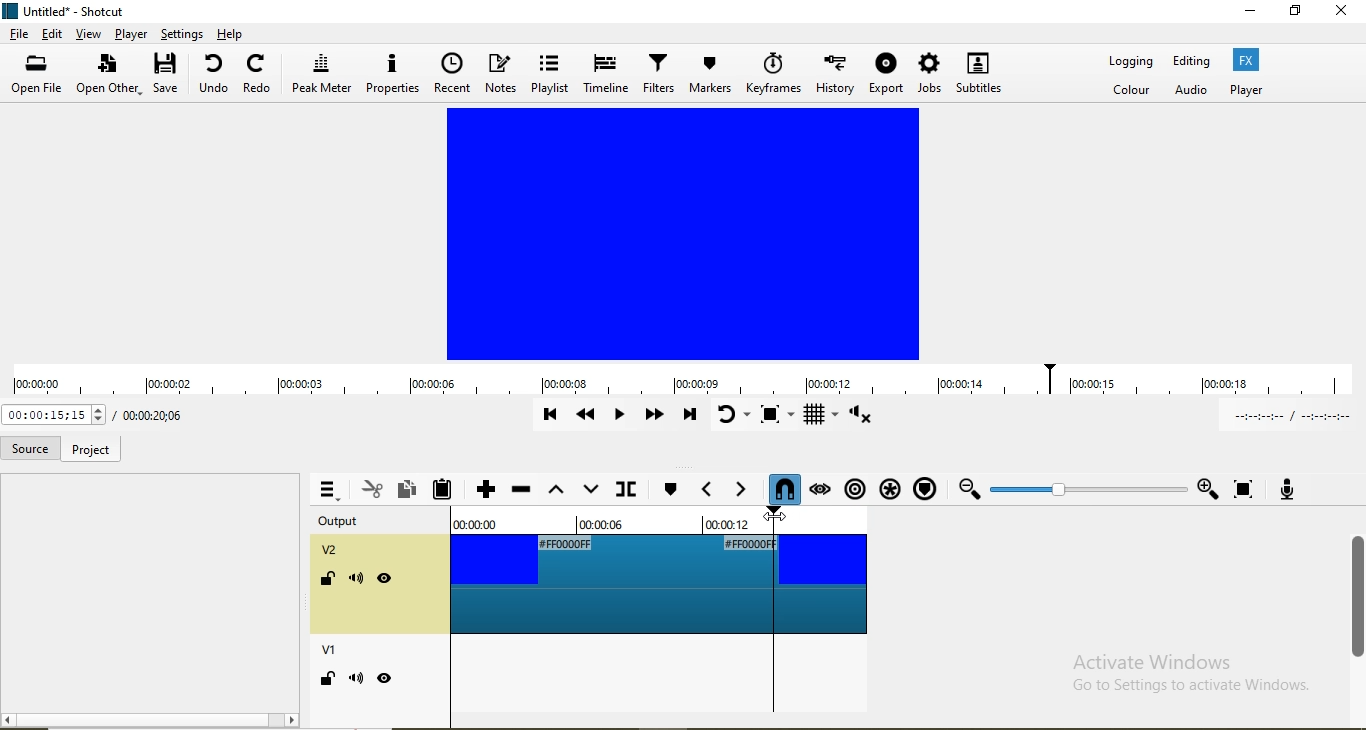  I want to click on recent, so click(452, 73).